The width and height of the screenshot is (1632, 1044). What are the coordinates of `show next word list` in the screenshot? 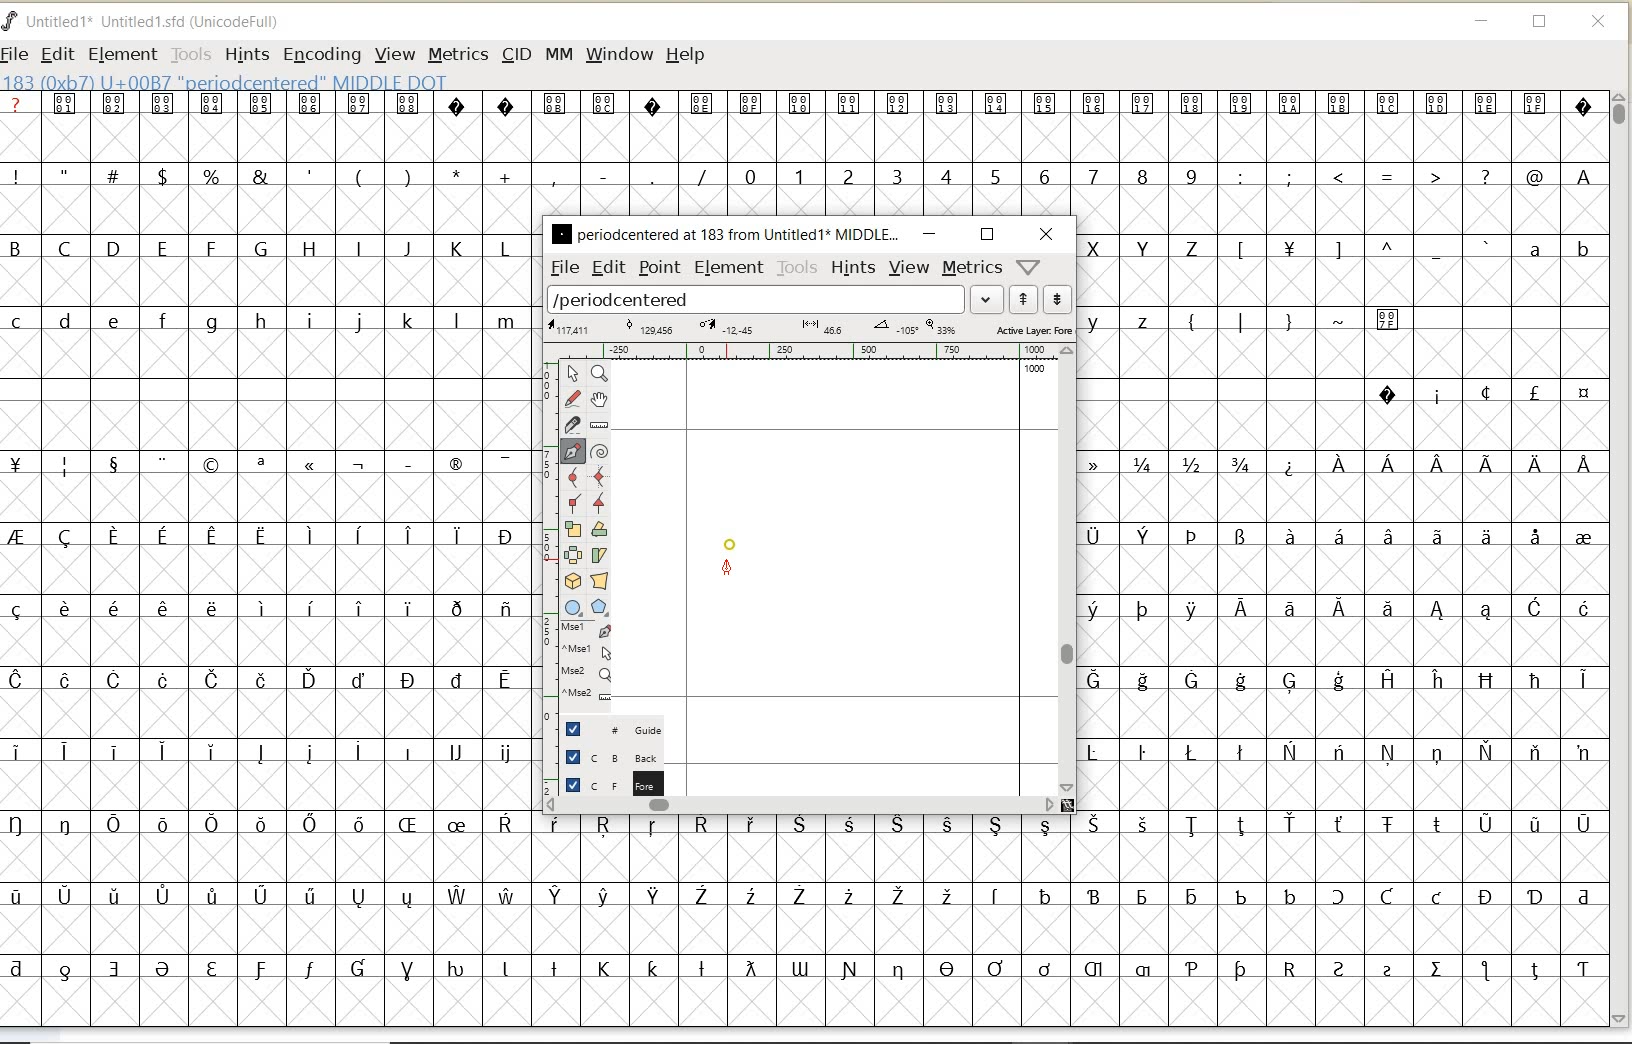 It's located at (1060, 300).